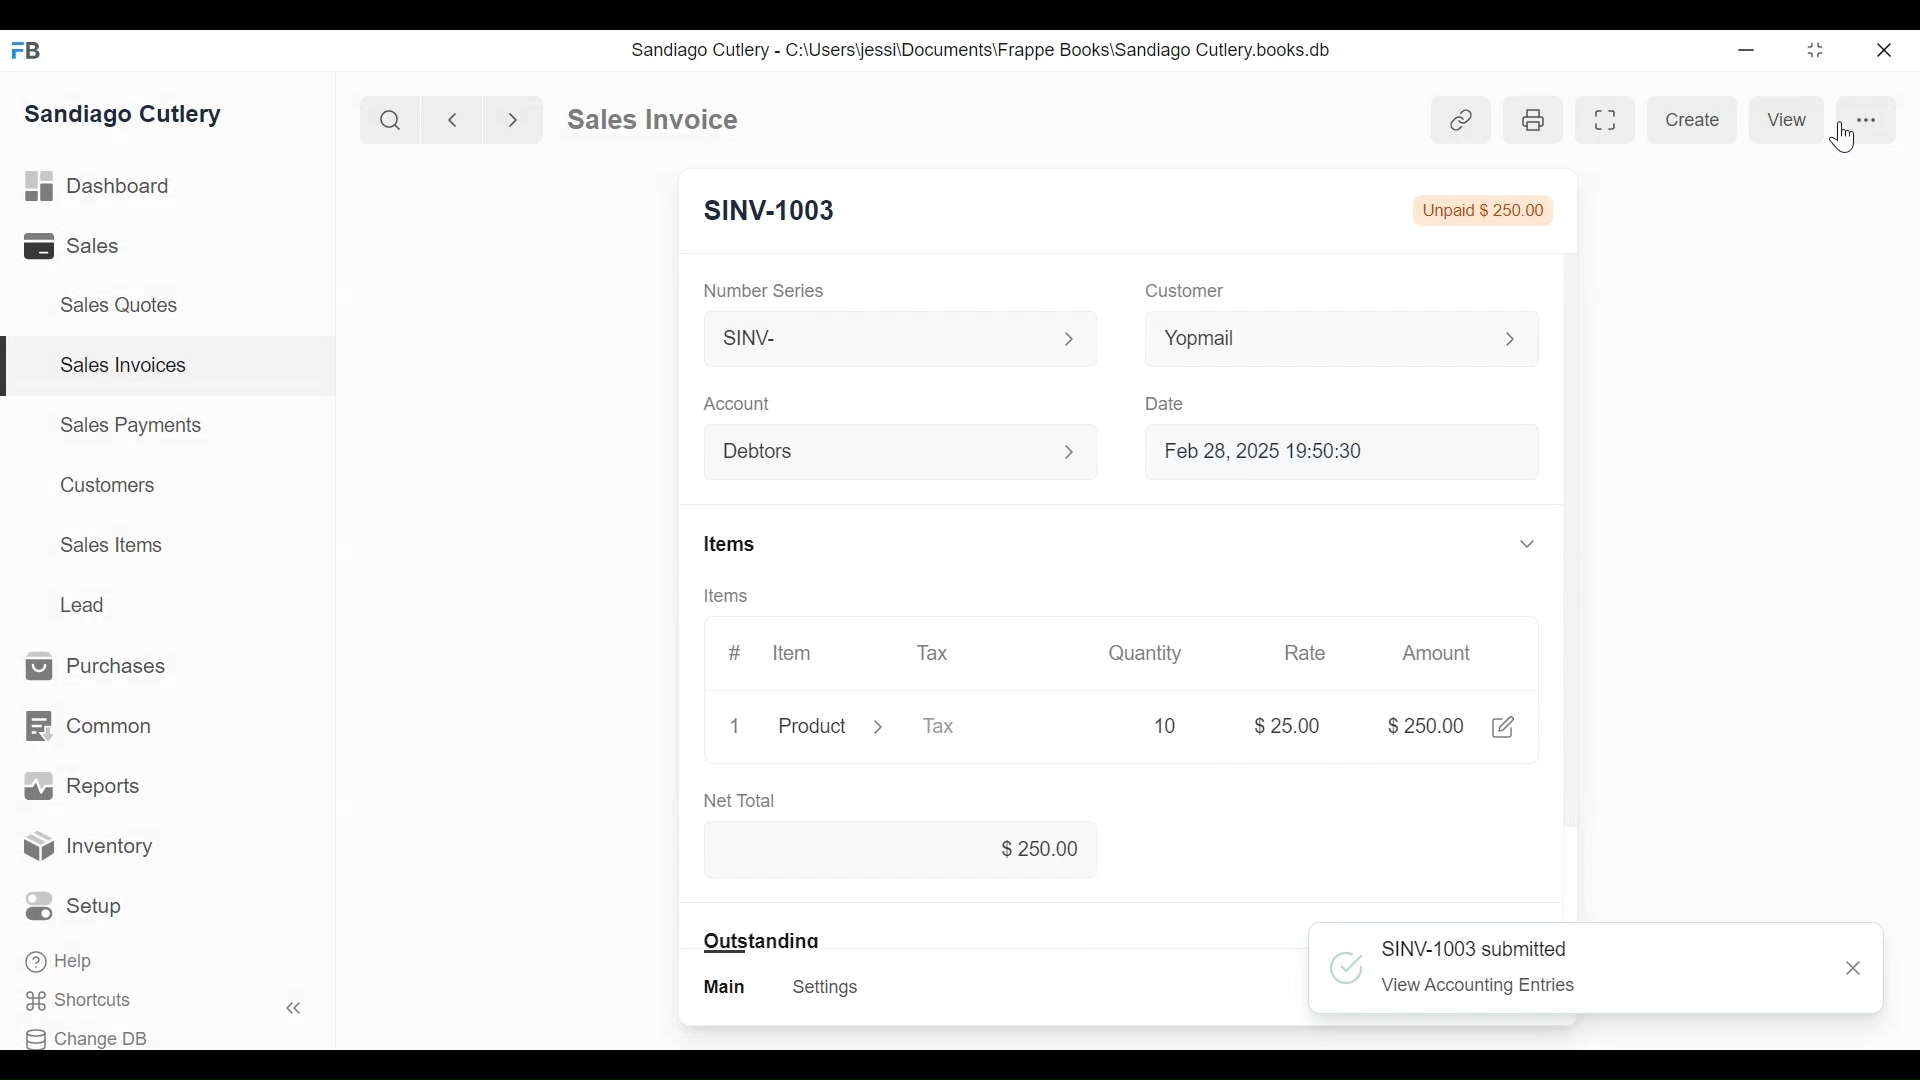 This screenshot has height=1080, width=1920. Describe the element at coordinates (898, 343) in the screenshot. I see `SINV-` at that location.